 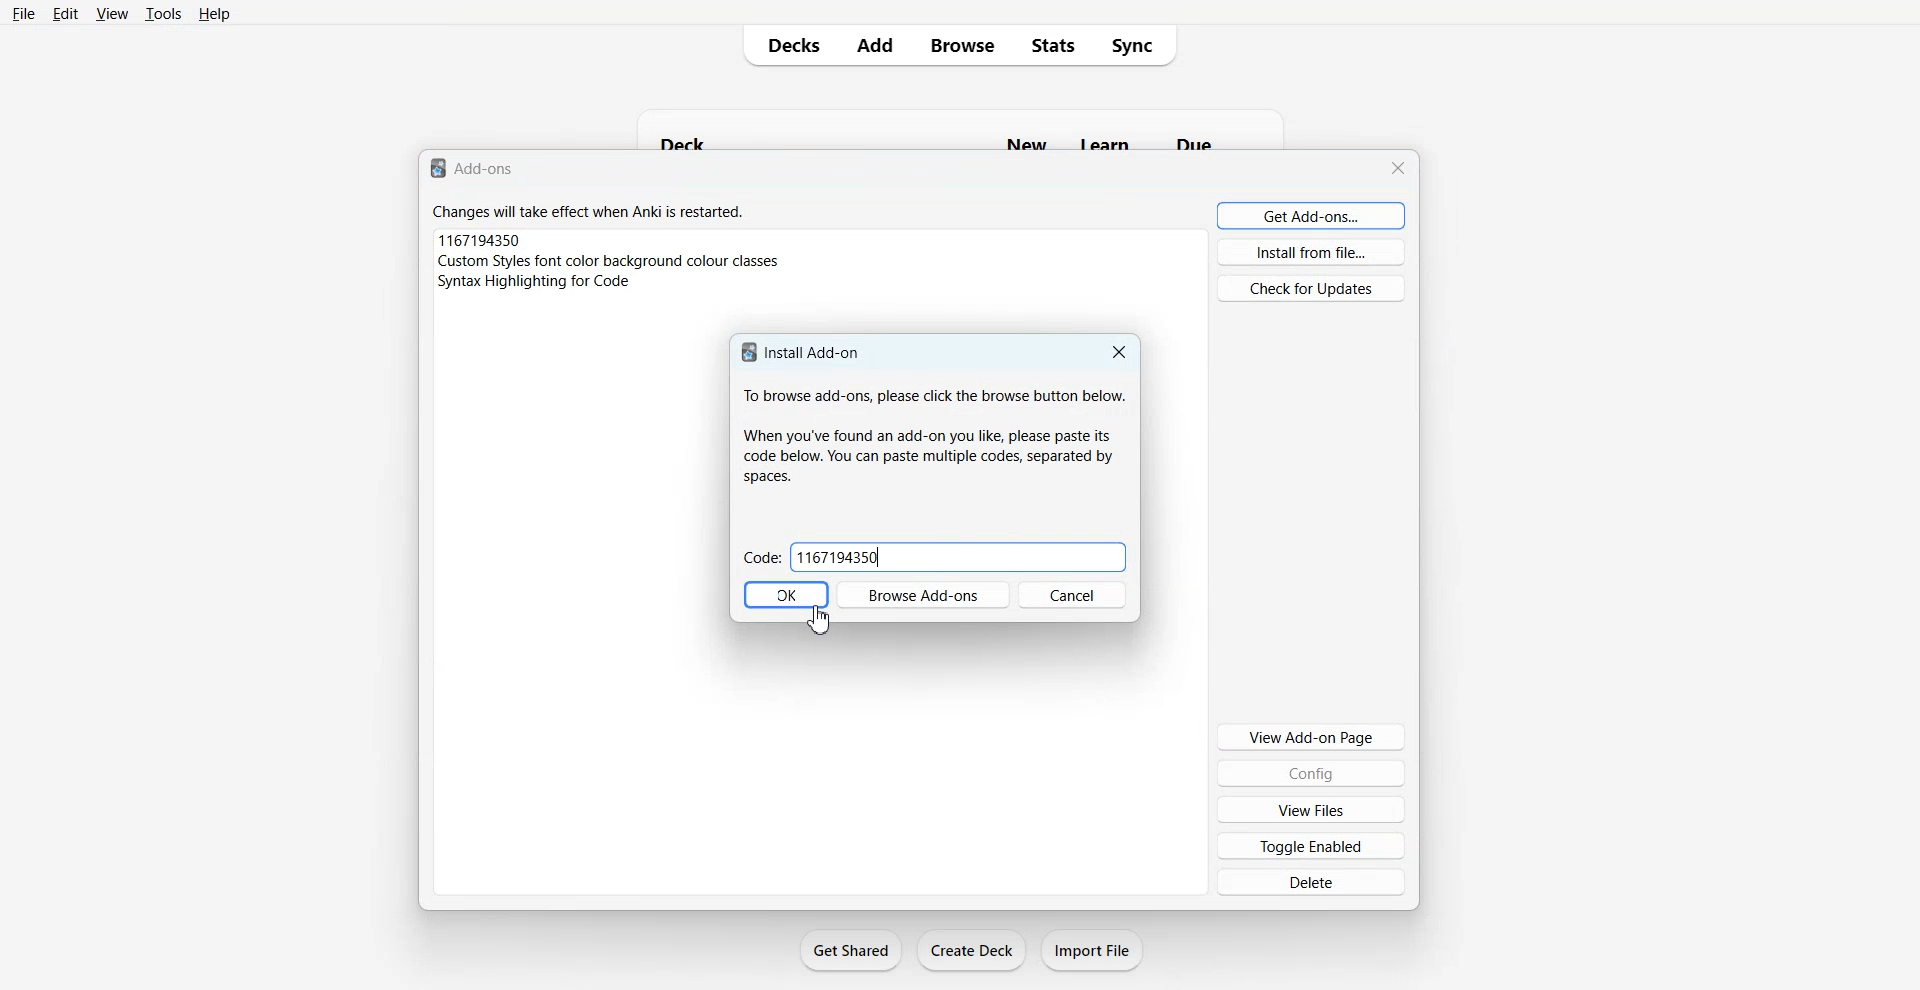 I want to click on To browse add-ons, please click the browse button below. When you've found an add-on you like, please paste its code below. You can paste multiple codes, separated by spaces., so click(x=931, y=434).